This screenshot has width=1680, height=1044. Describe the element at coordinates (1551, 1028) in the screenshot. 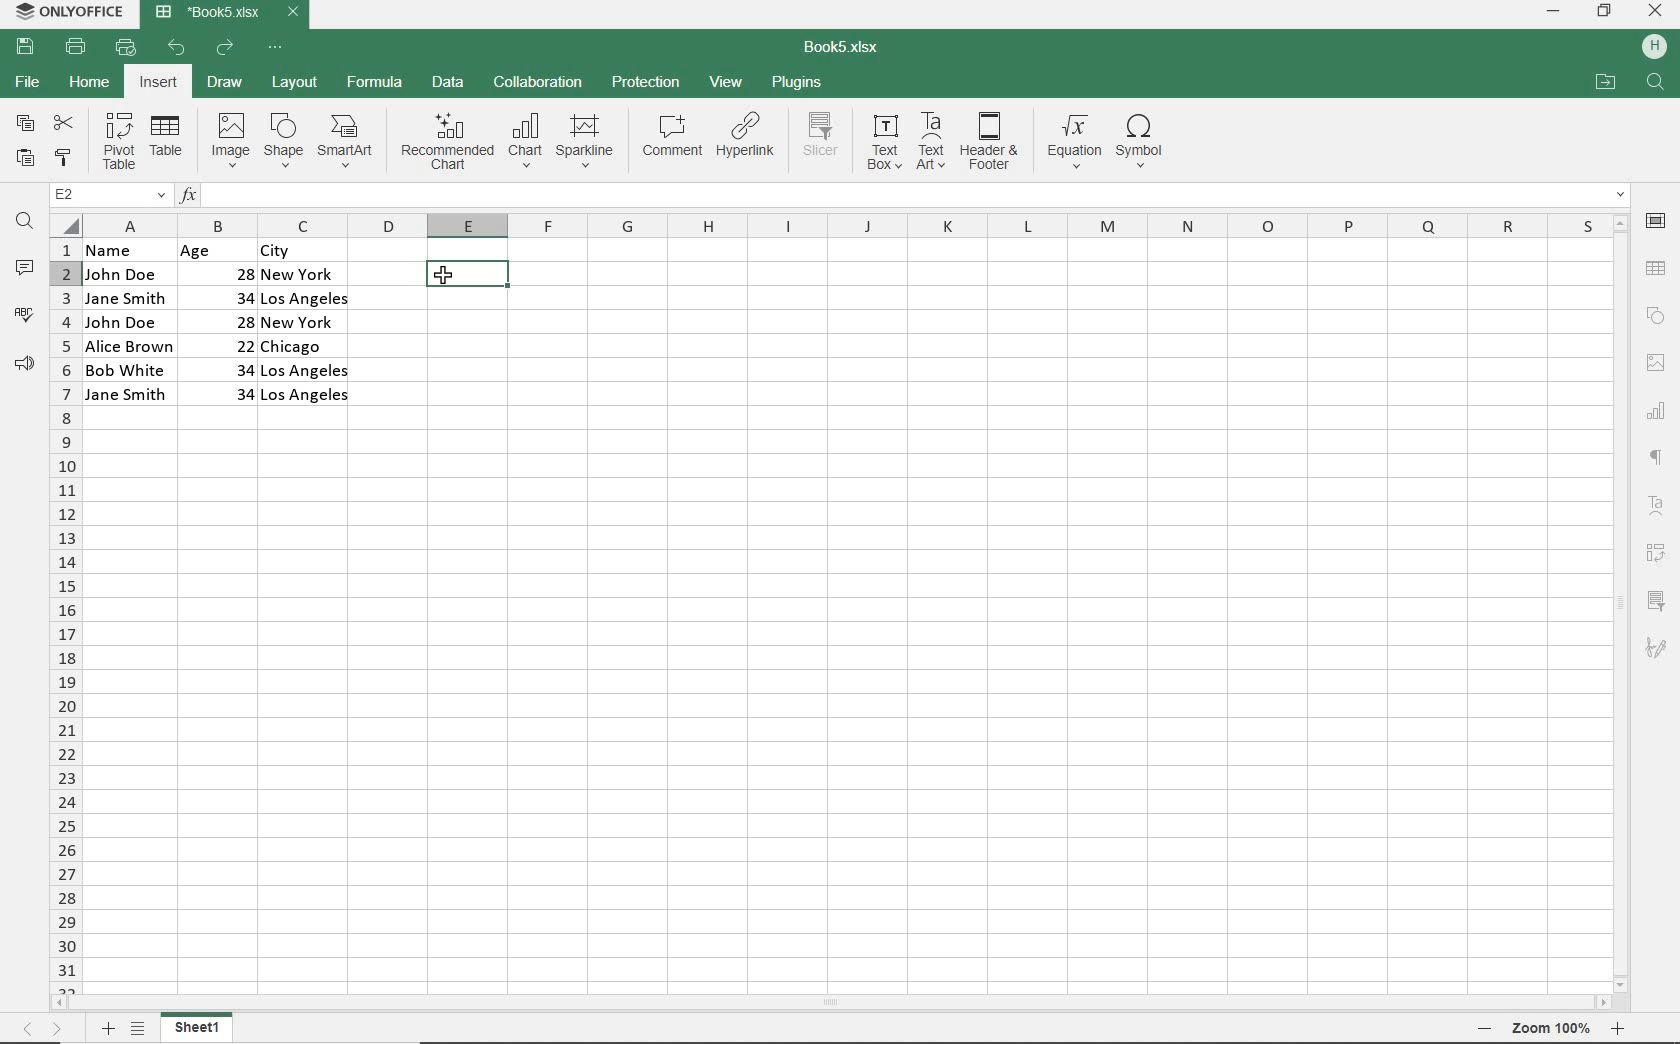

I see `zoom 100%` at that location.